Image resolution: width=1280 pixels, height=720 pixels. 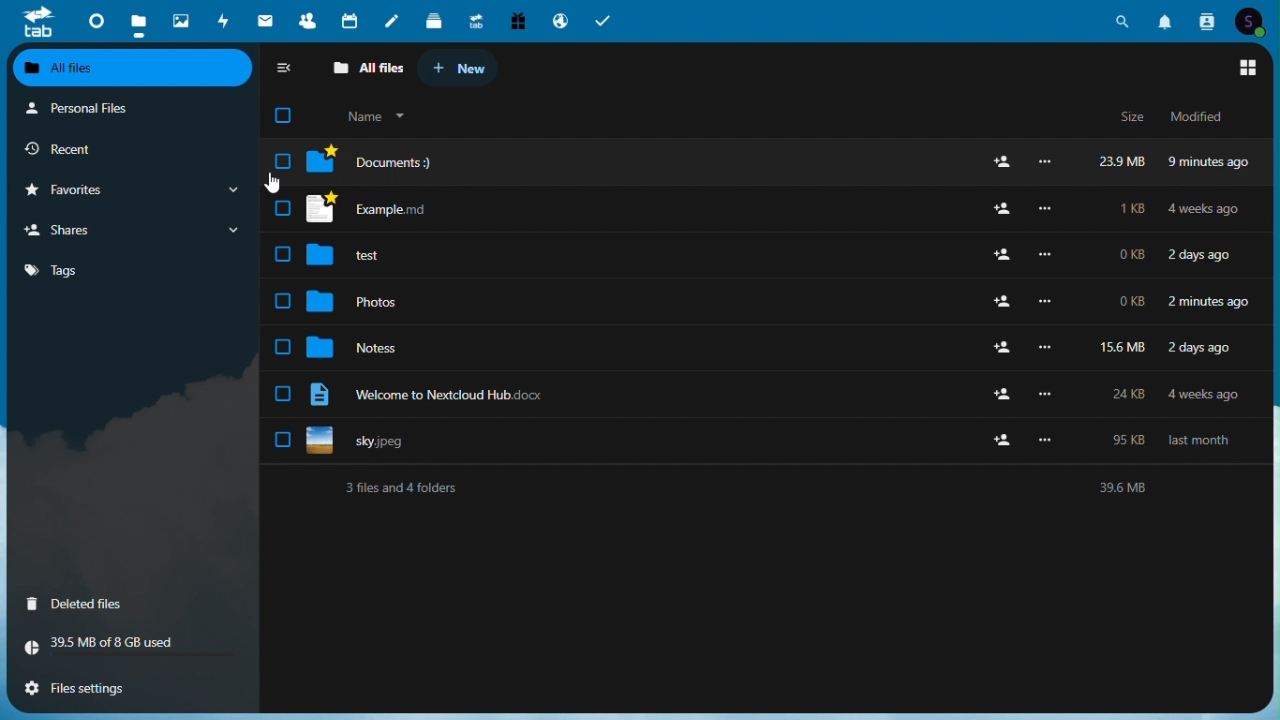 I want to click on contacts, so click(x=1210, y=19).